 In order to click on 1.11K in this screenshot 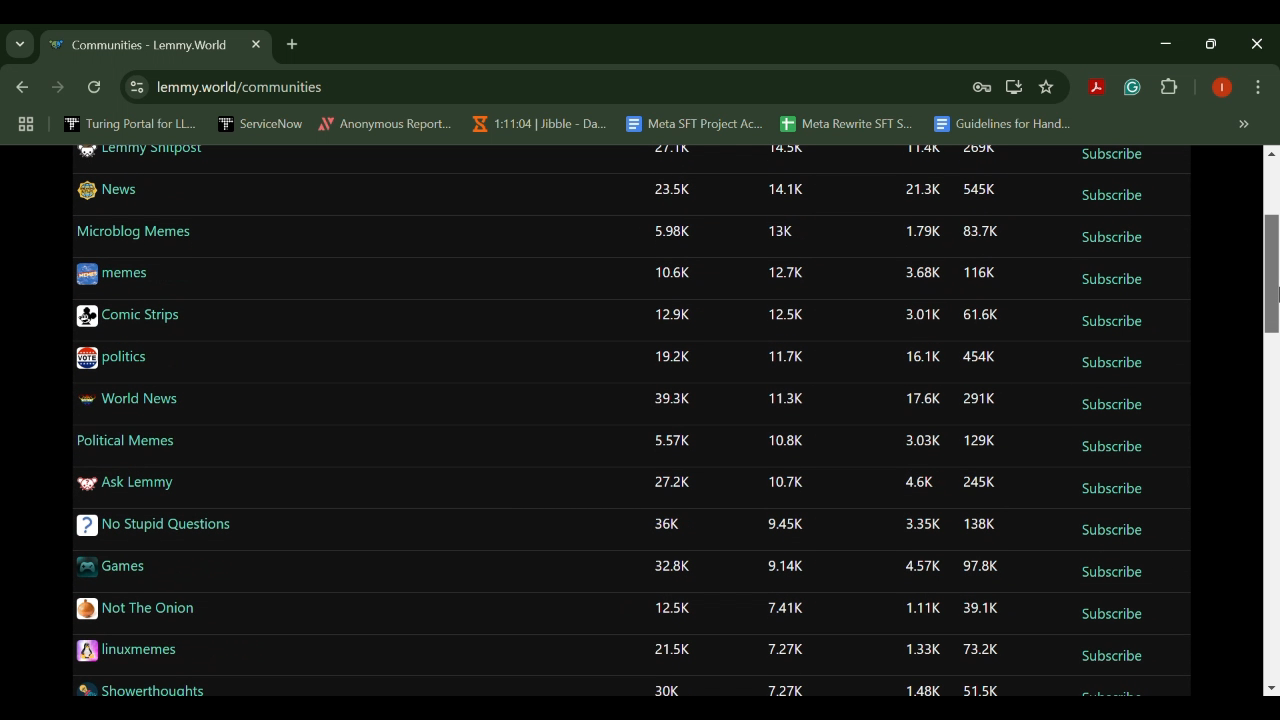, I will do `click(922, 609)`.